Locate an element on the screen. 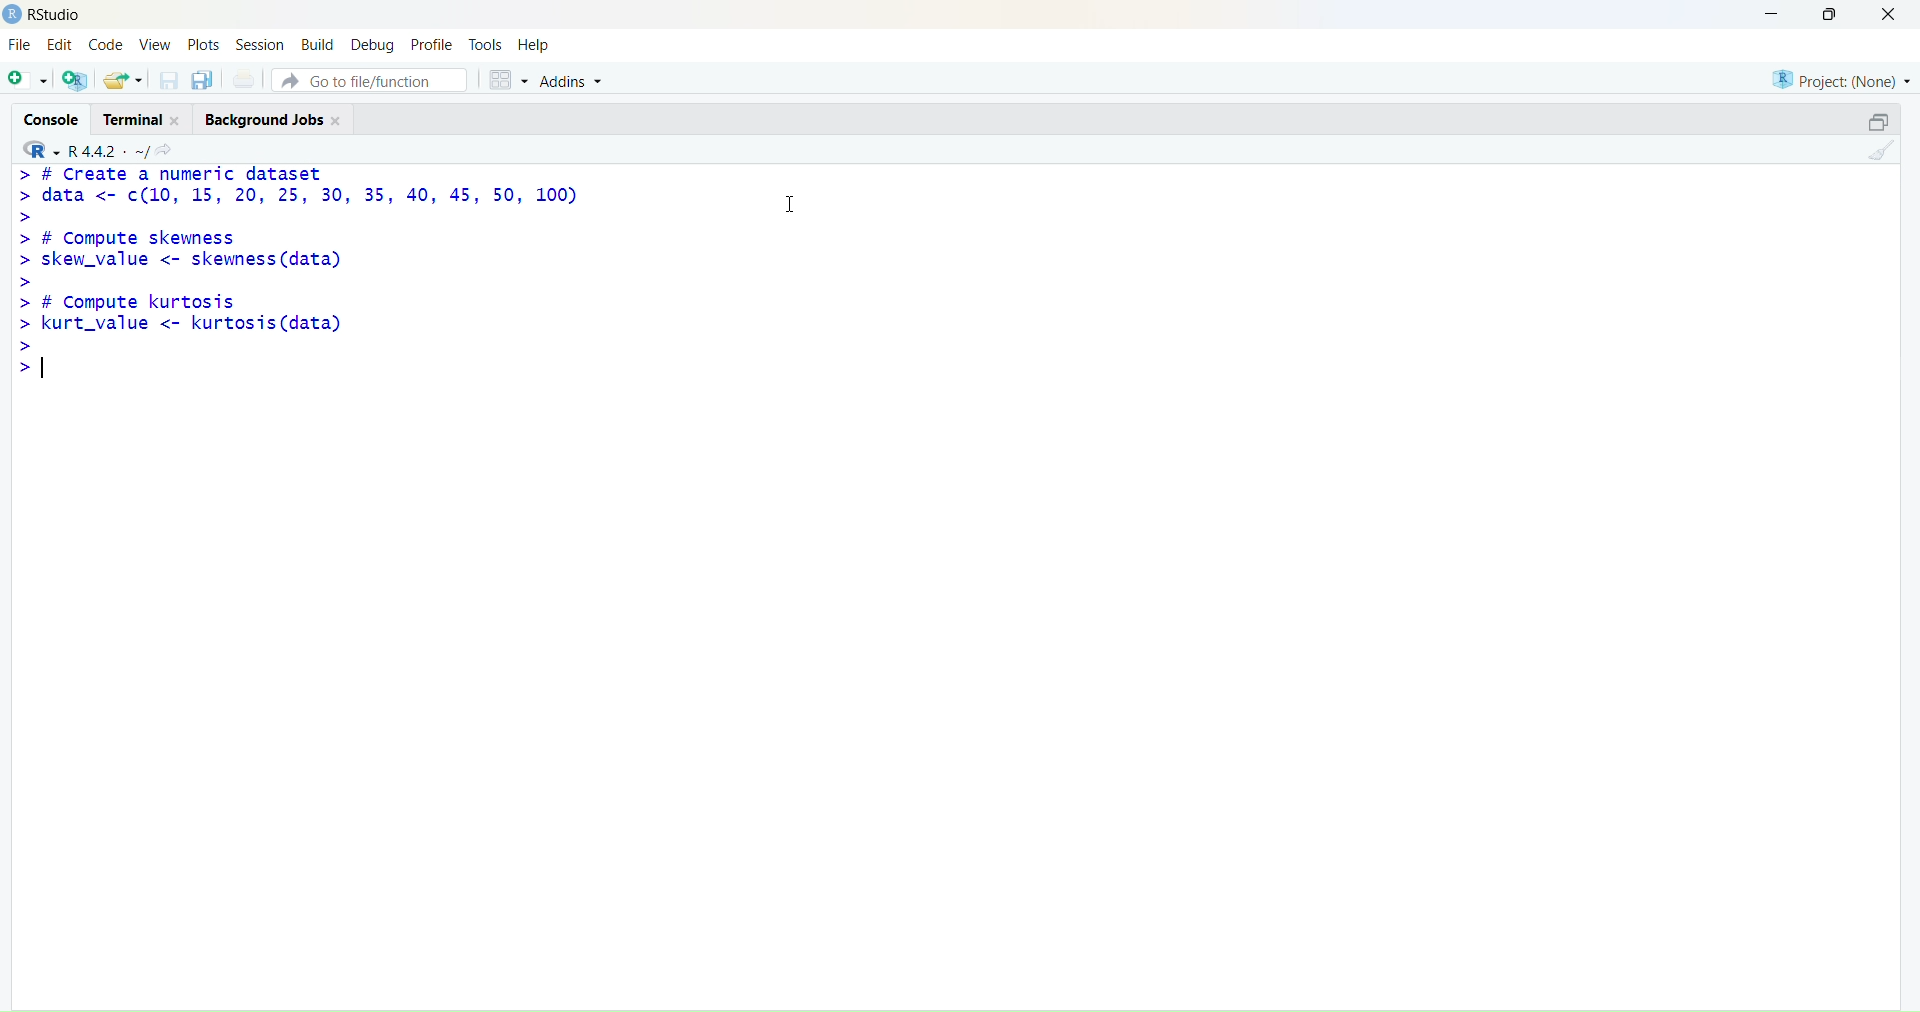  Code is located at coordinates (107, 46).